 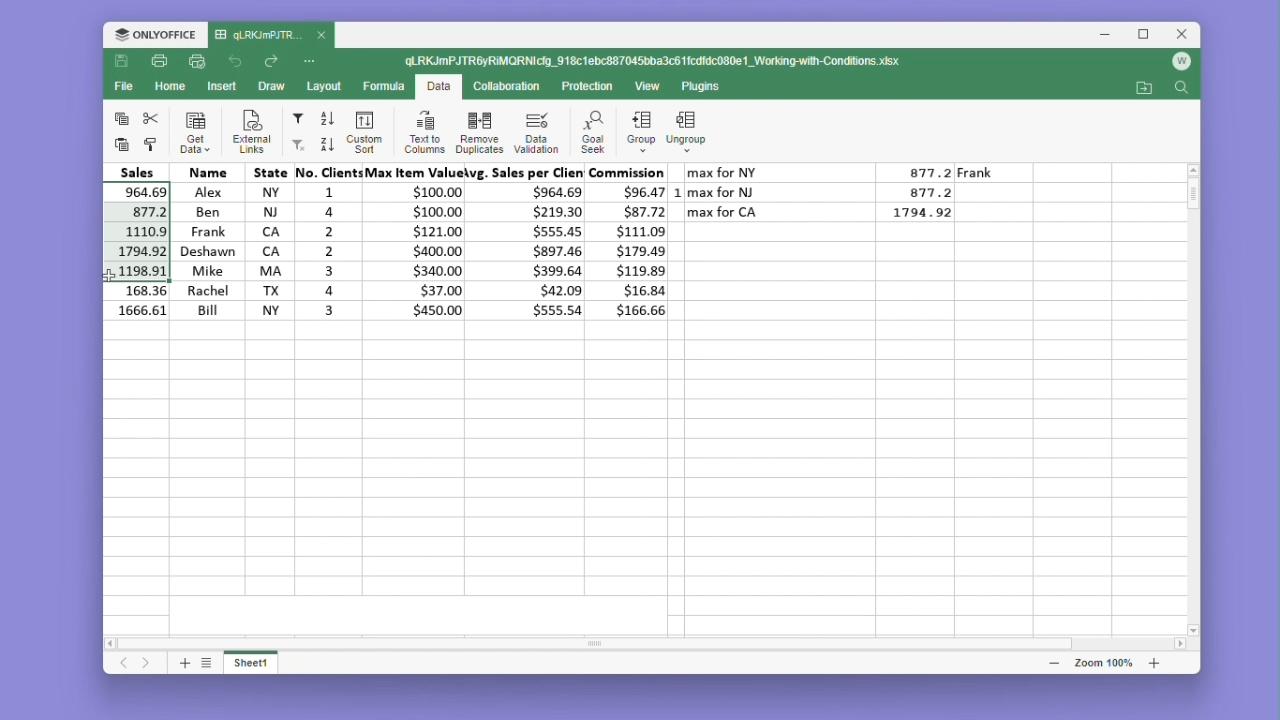 I want to click on paste formatting, so click(x=151, y=145).